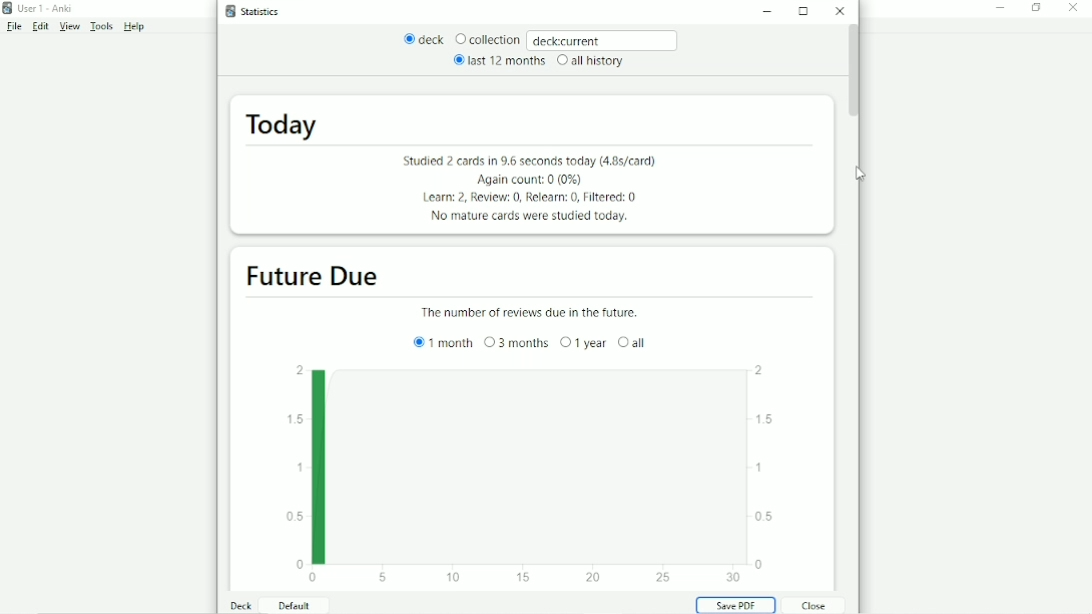 This screenshot has height=614, width=1092. What do you see at coordinates (292, 605) in the screenshot?
I see `Default` at bounding box center [292, 605].